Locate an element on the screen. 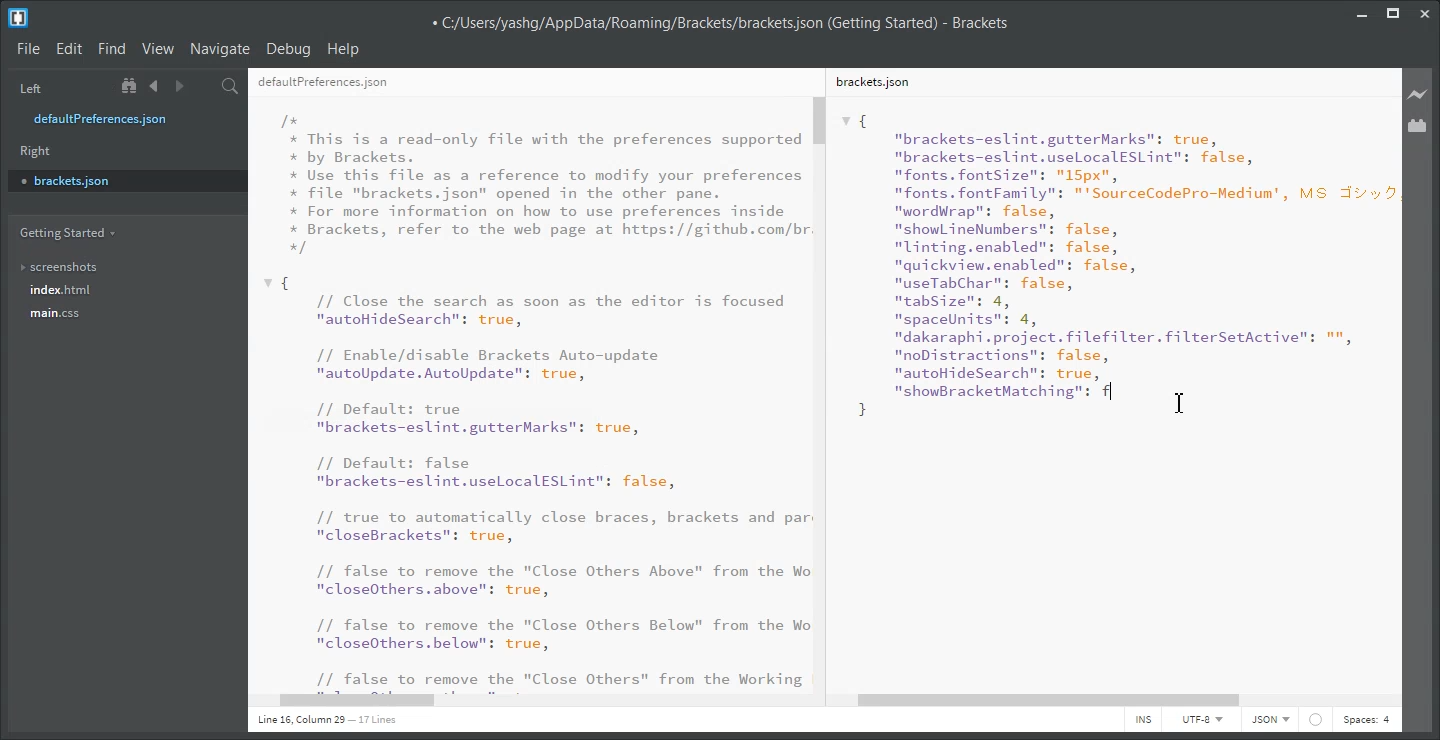 This screenshot has width=1440, height=740. Edit is located at coordinates (69, 49).